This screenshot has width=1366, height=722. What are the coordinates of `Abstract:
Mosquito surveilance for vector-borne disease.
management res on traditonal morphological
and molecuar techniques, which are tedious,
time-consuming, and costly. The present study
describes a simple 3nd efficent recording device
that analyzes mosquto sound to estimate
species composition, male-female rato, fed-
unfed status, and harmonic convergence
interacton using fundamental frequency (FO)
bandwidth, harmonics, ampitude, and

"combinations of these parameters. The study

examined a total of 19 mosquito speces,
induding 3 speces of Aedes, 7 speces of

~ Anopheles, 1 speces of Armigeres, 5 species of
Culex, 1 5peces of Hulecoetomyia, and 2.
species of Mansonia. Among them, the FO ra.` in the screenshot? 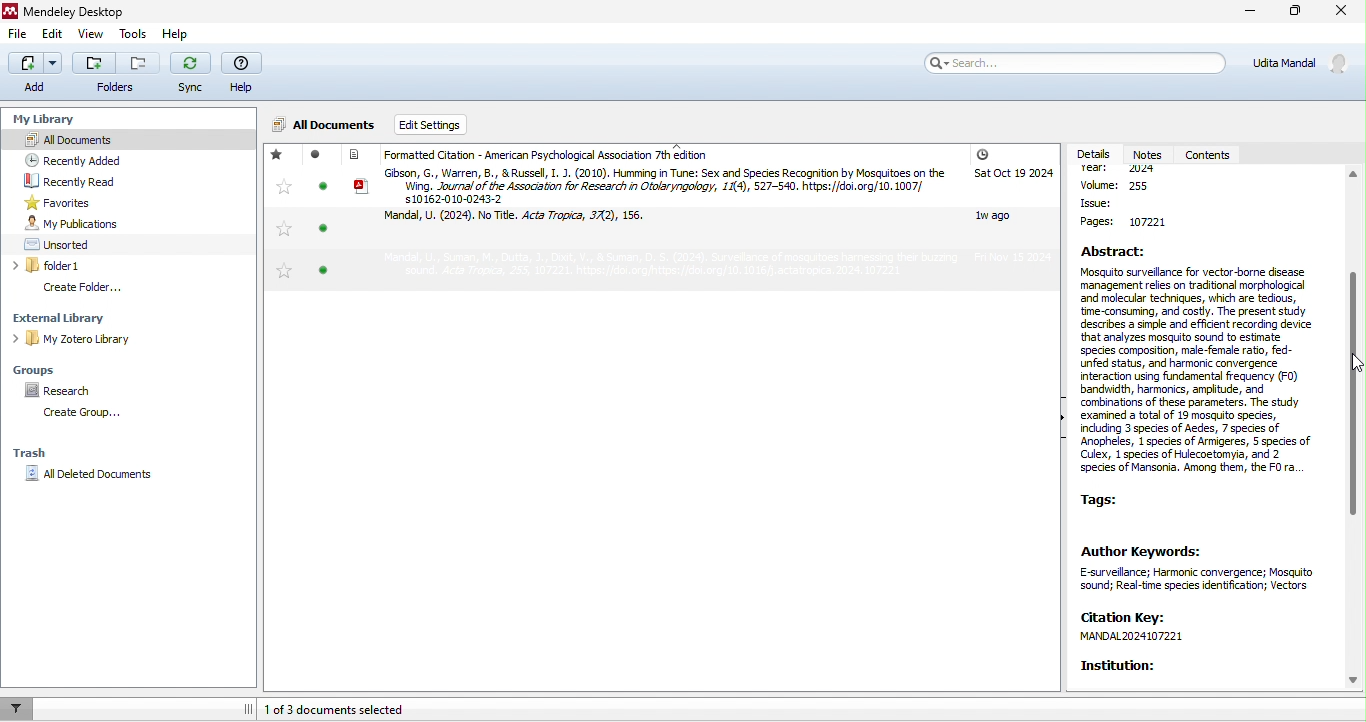 It's located at (1203, 361).